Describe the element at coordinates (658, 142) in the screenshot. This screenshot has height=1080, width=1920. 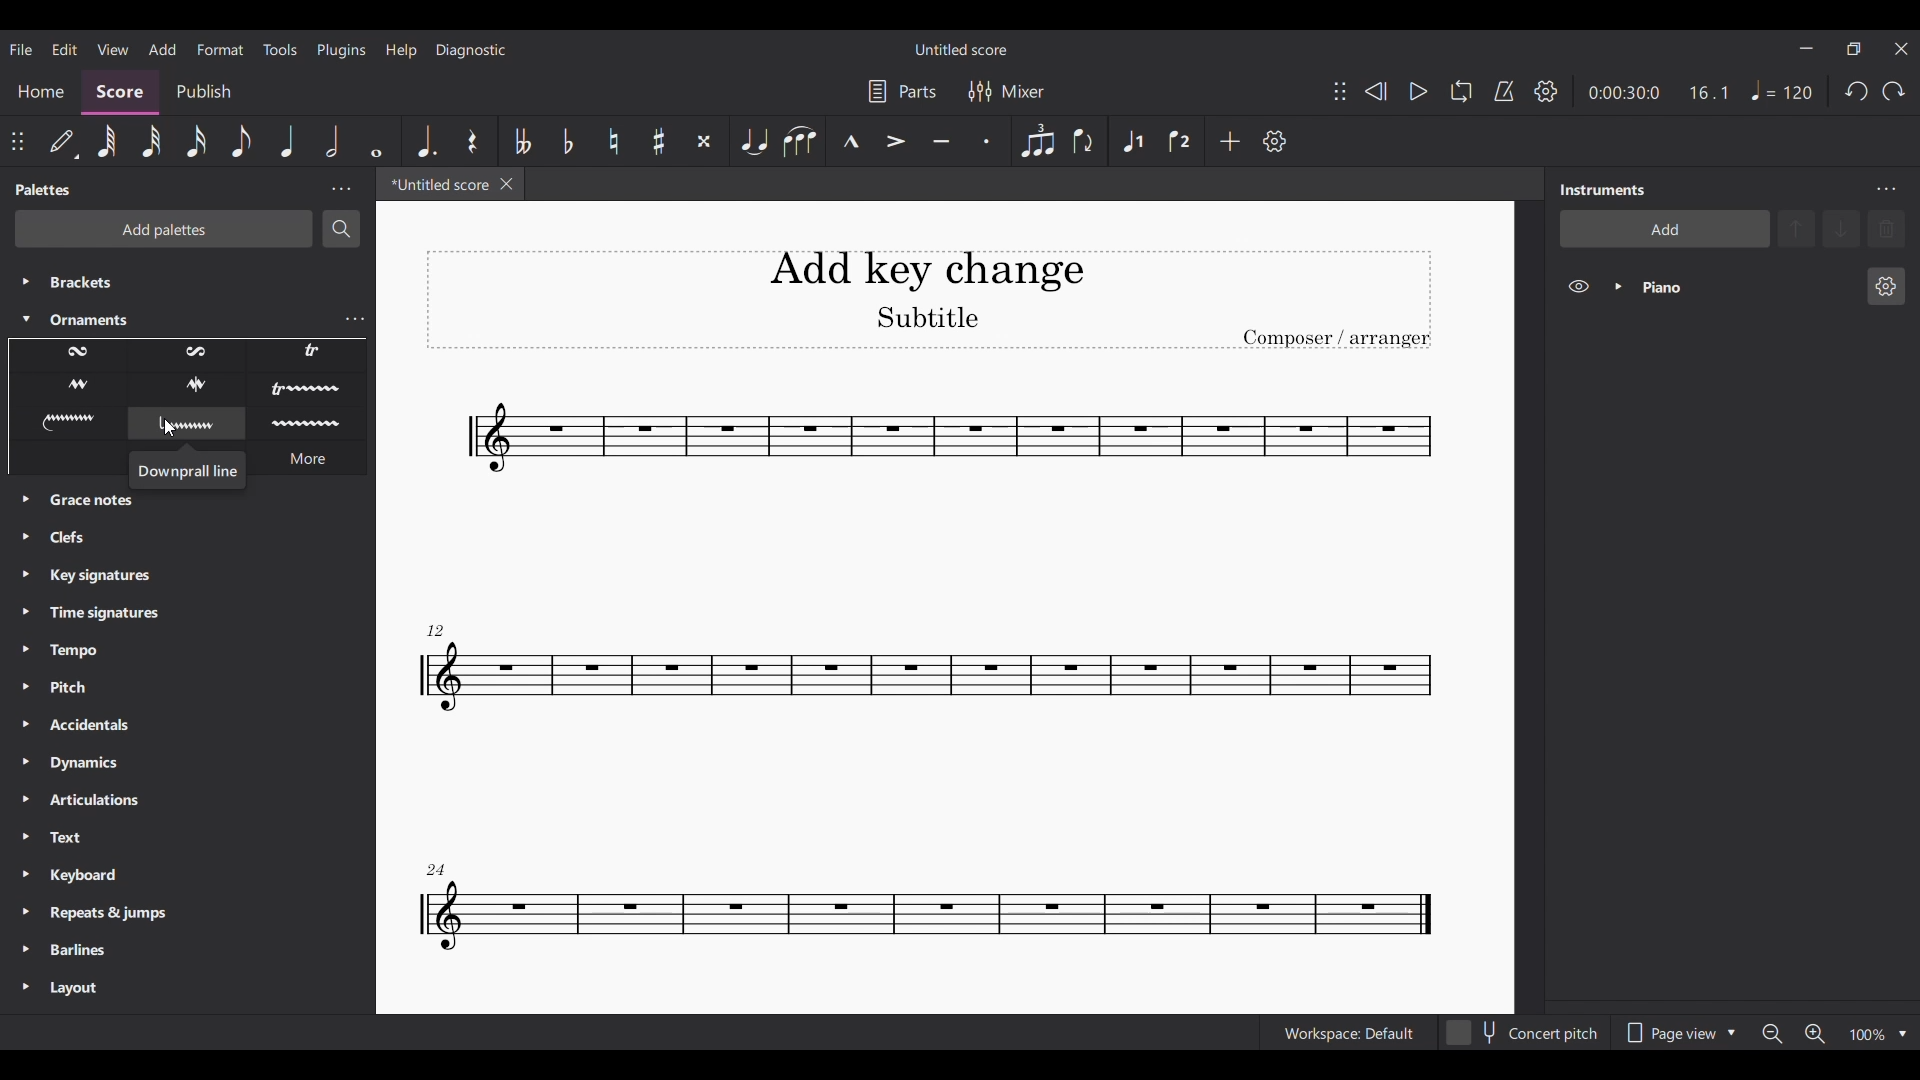
I see `Toggle sharp` at that location.